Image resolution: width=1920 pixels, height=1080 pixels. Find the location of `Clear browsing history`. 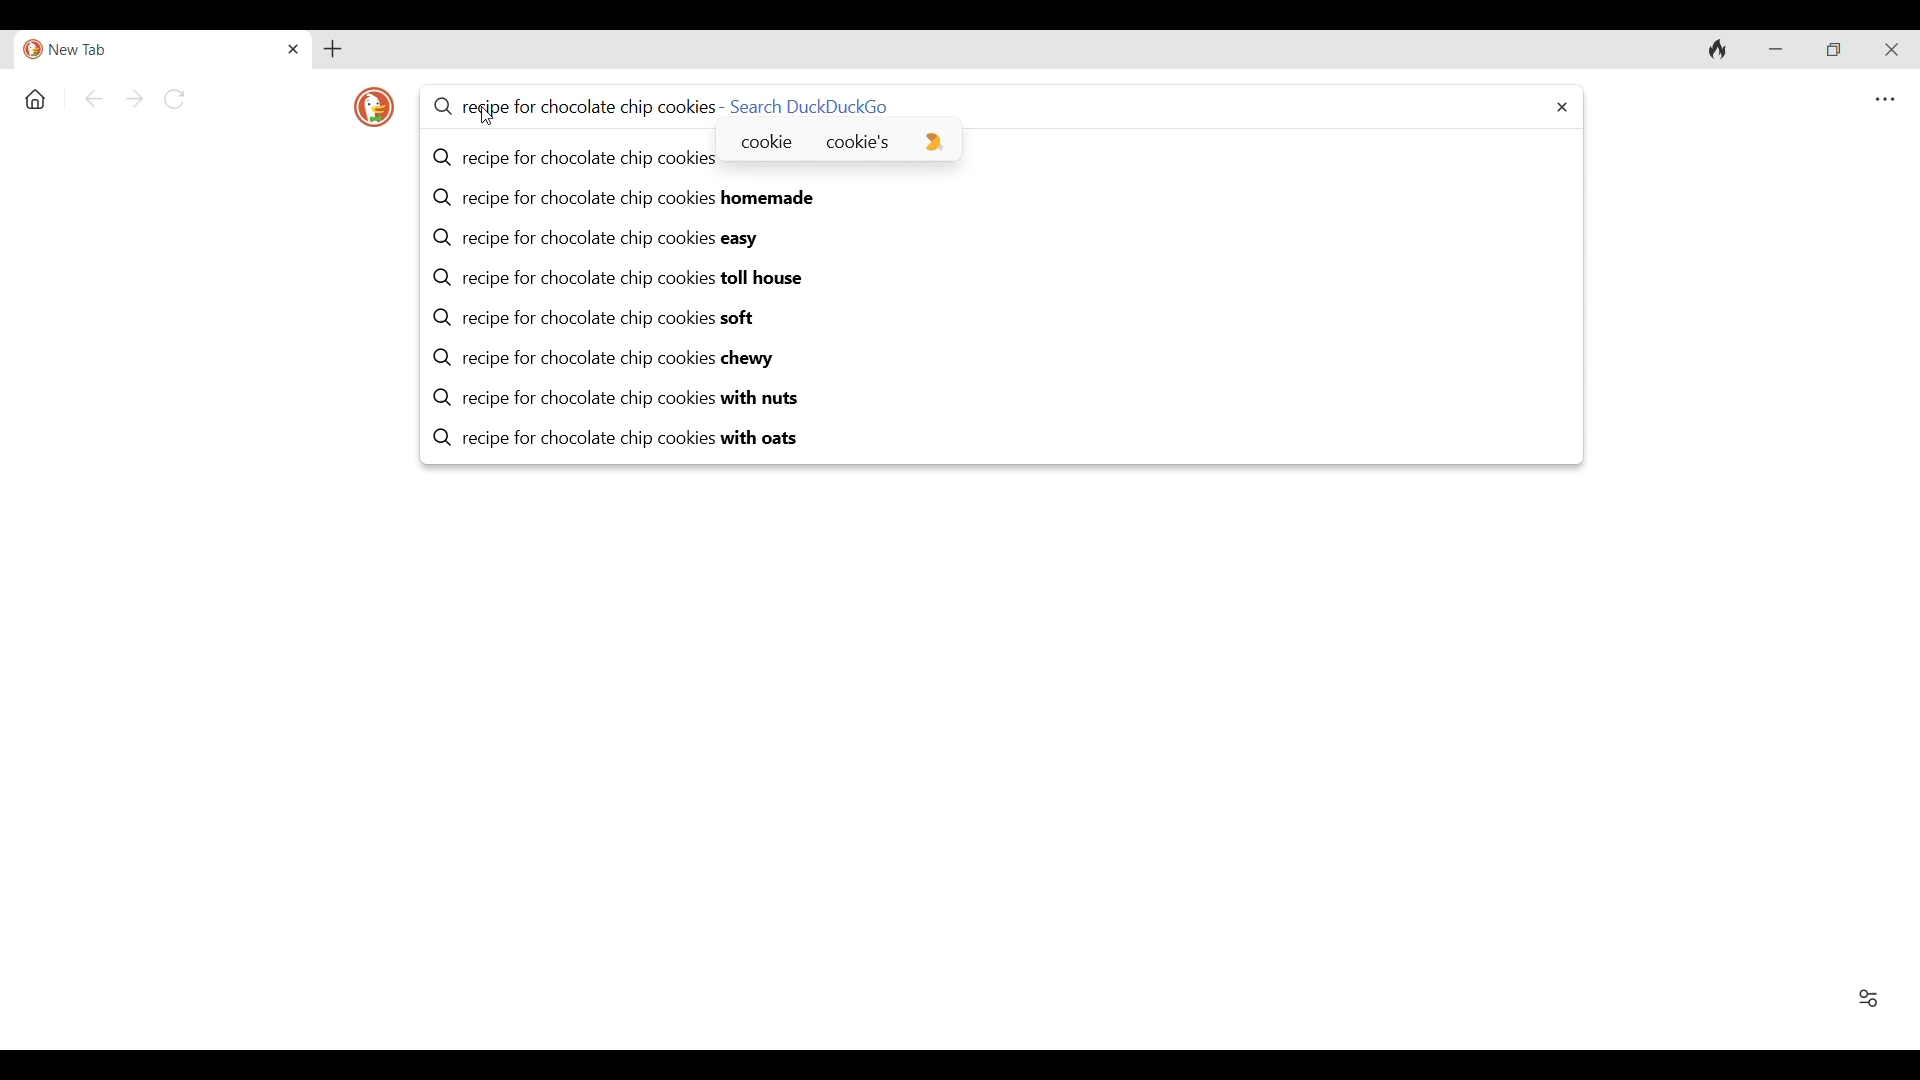

Clear browsing history is located at coordinates (1717, 50).